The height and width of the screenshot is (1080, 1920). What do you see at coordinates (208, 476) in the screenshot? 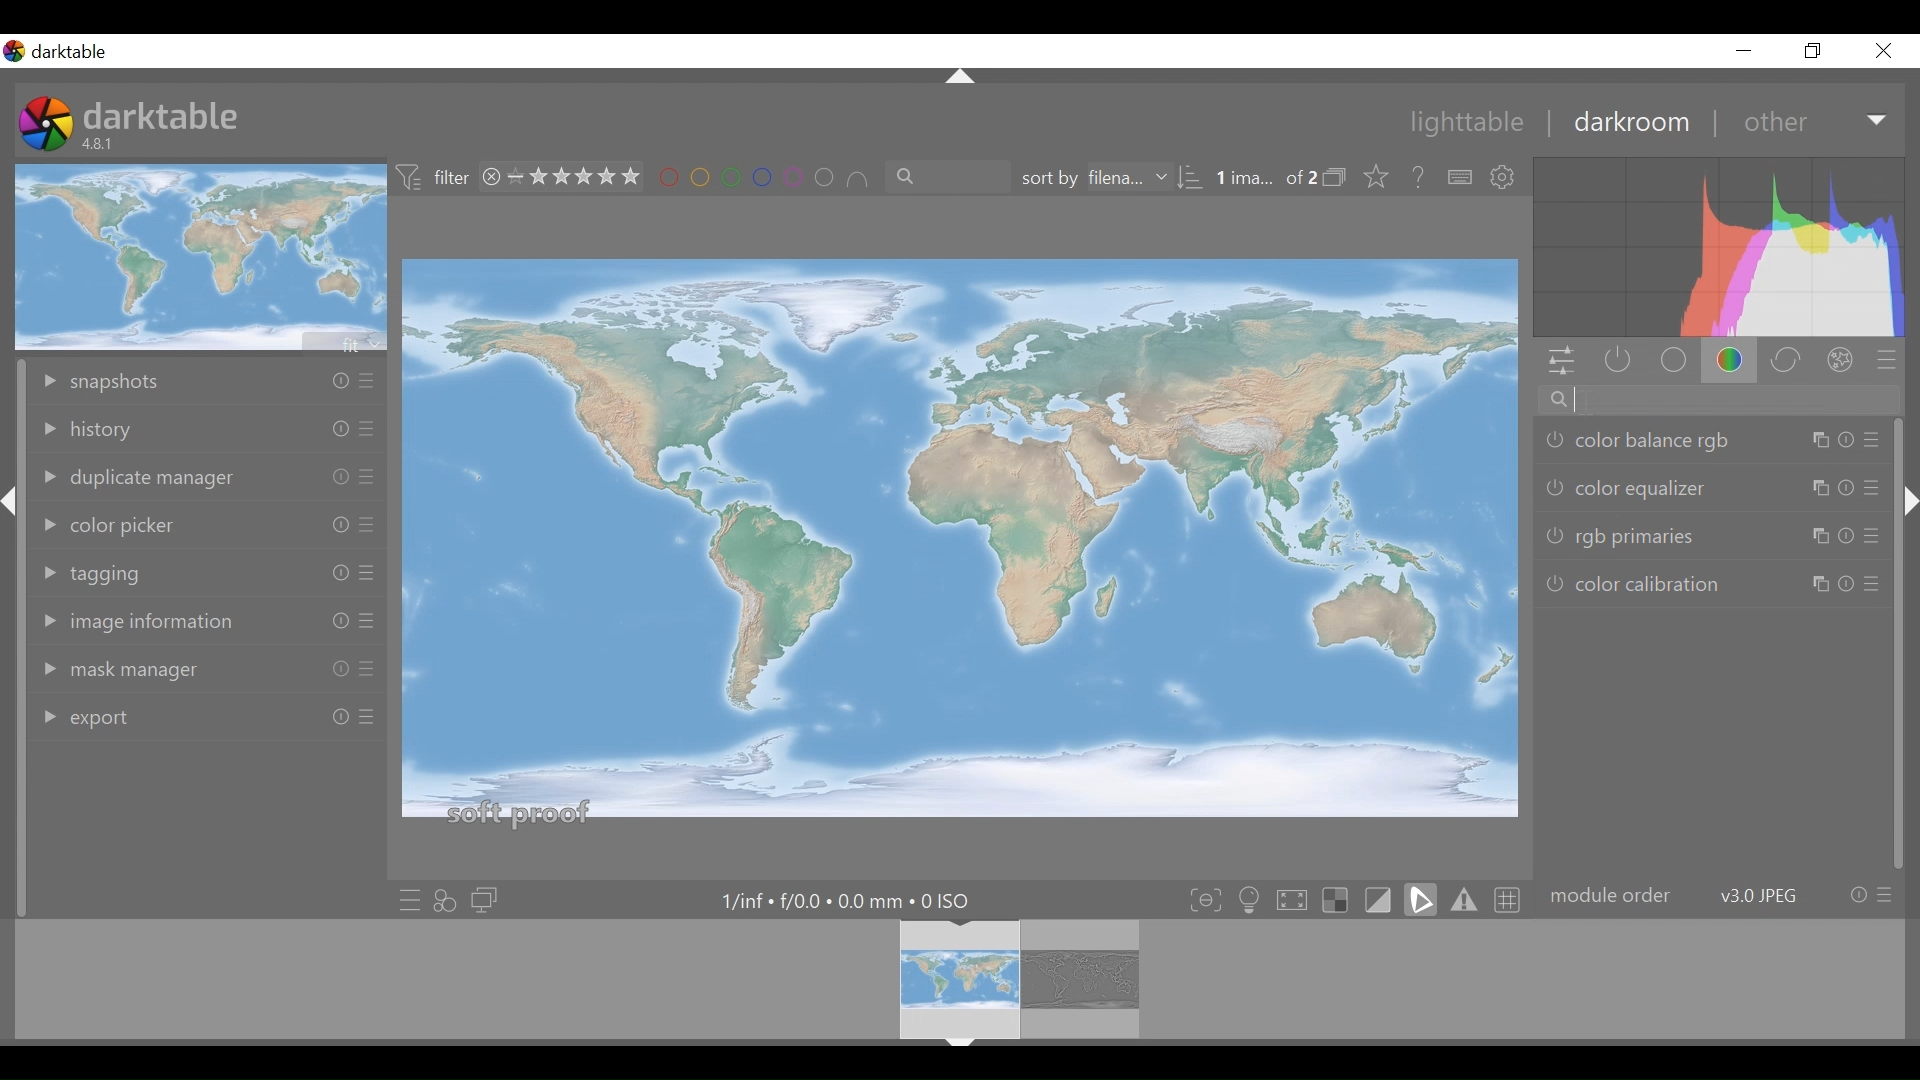
I see `duplicate manager` at bounding box center [208, 476].